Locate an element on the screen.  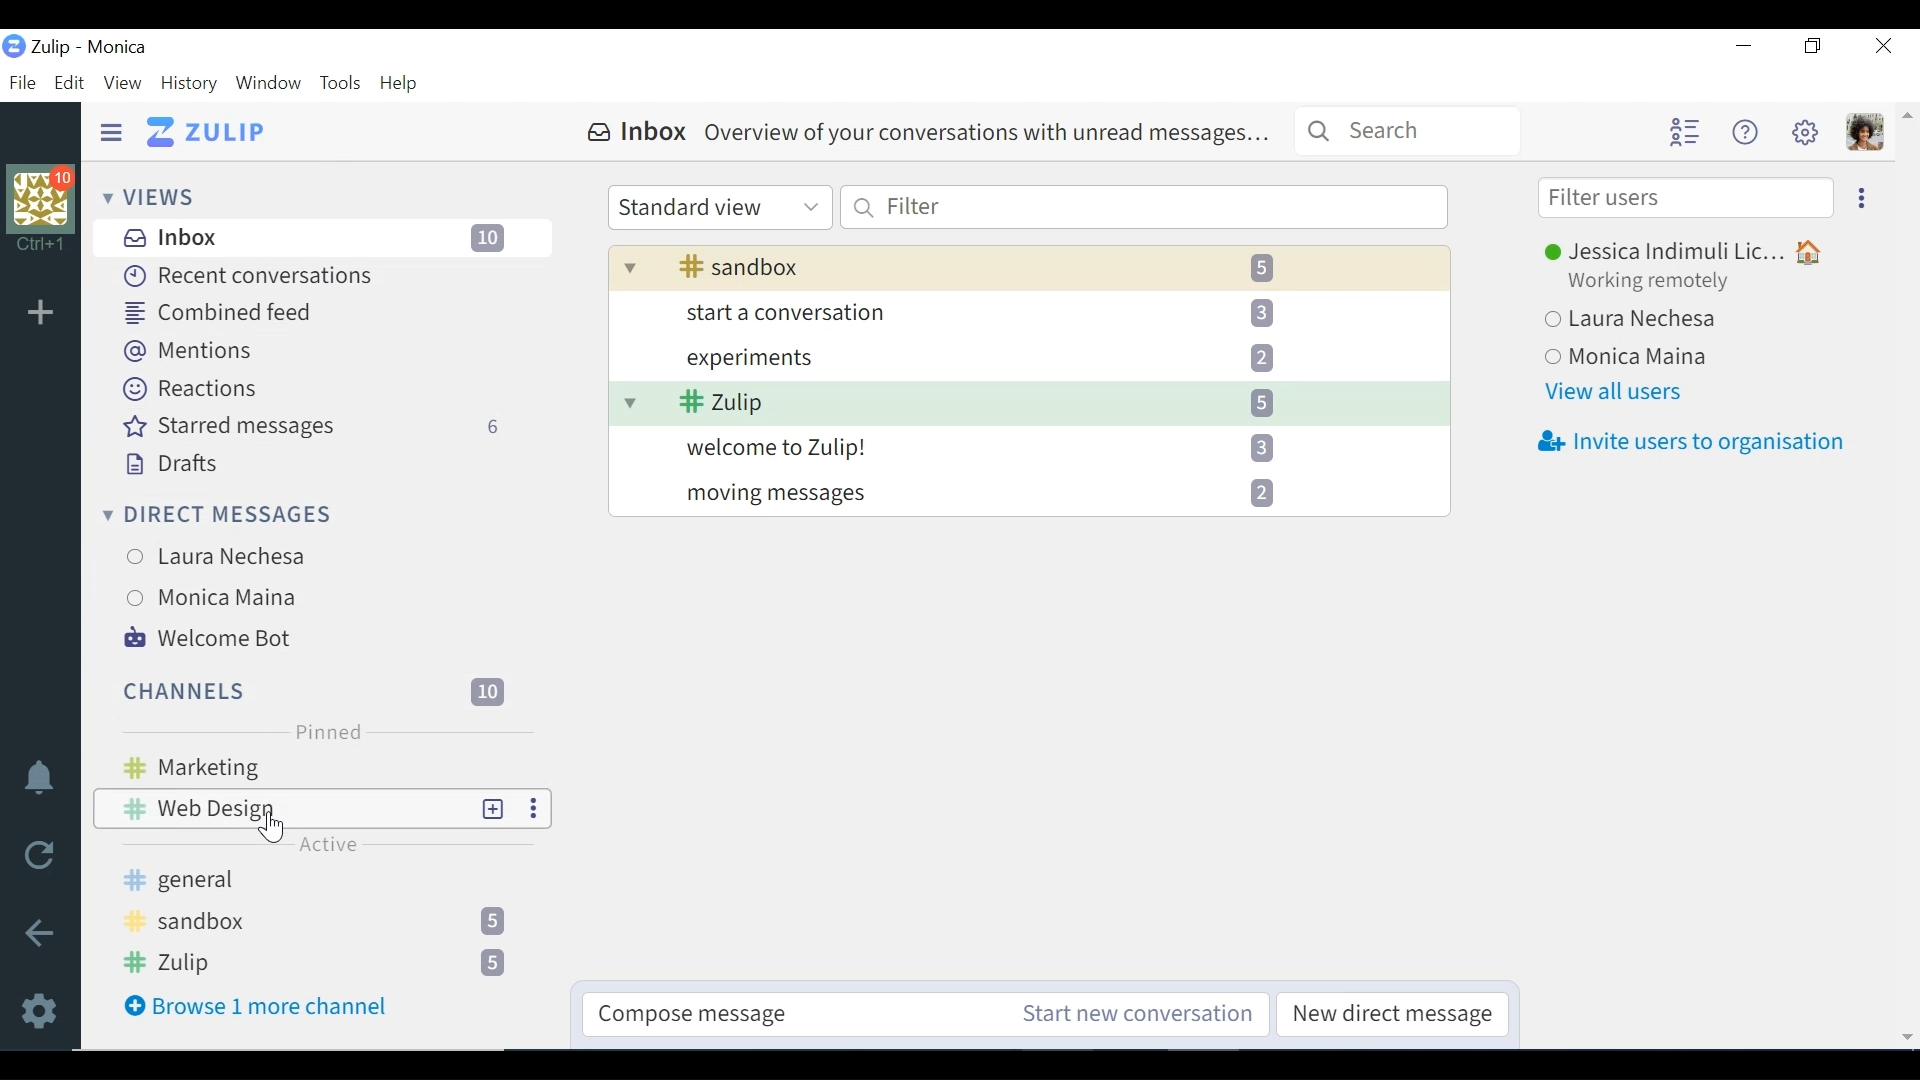
Invite users to organisation is located at coordinates (1694, 444).